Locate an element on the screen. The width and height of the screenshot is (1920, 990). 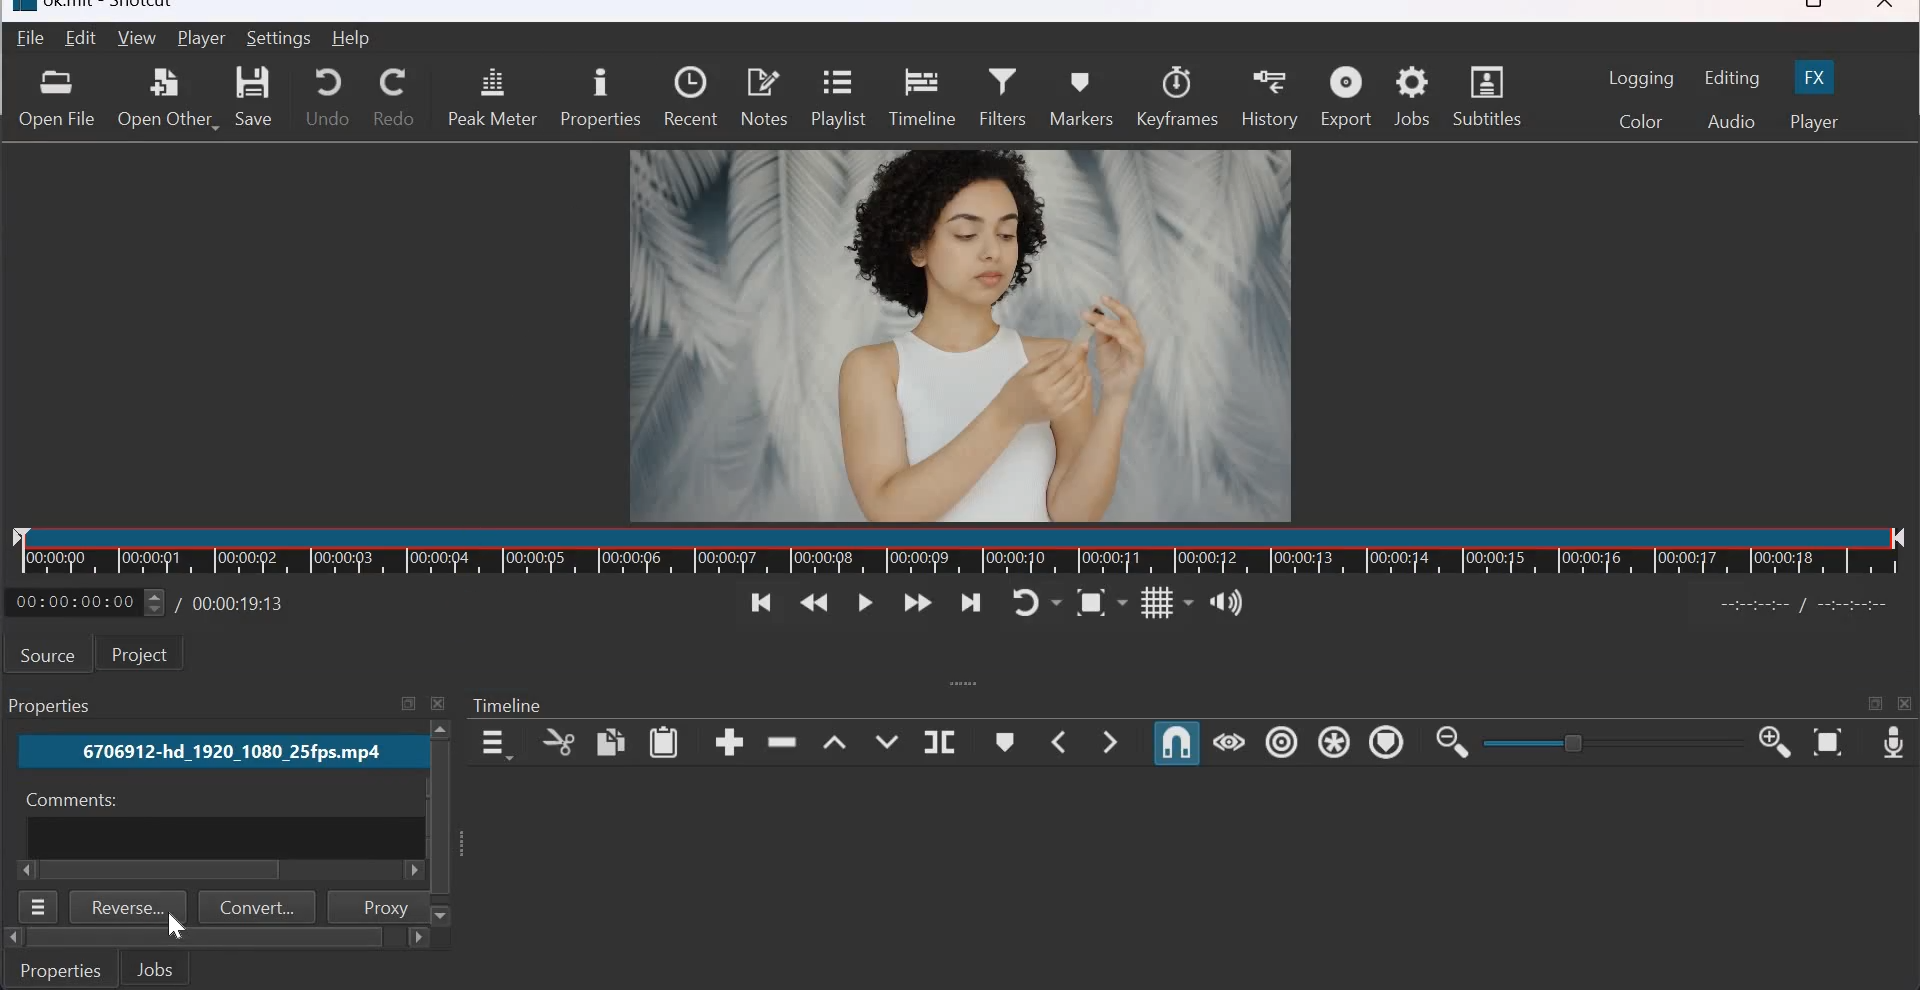
Undo is located at coordinates (328, 95).